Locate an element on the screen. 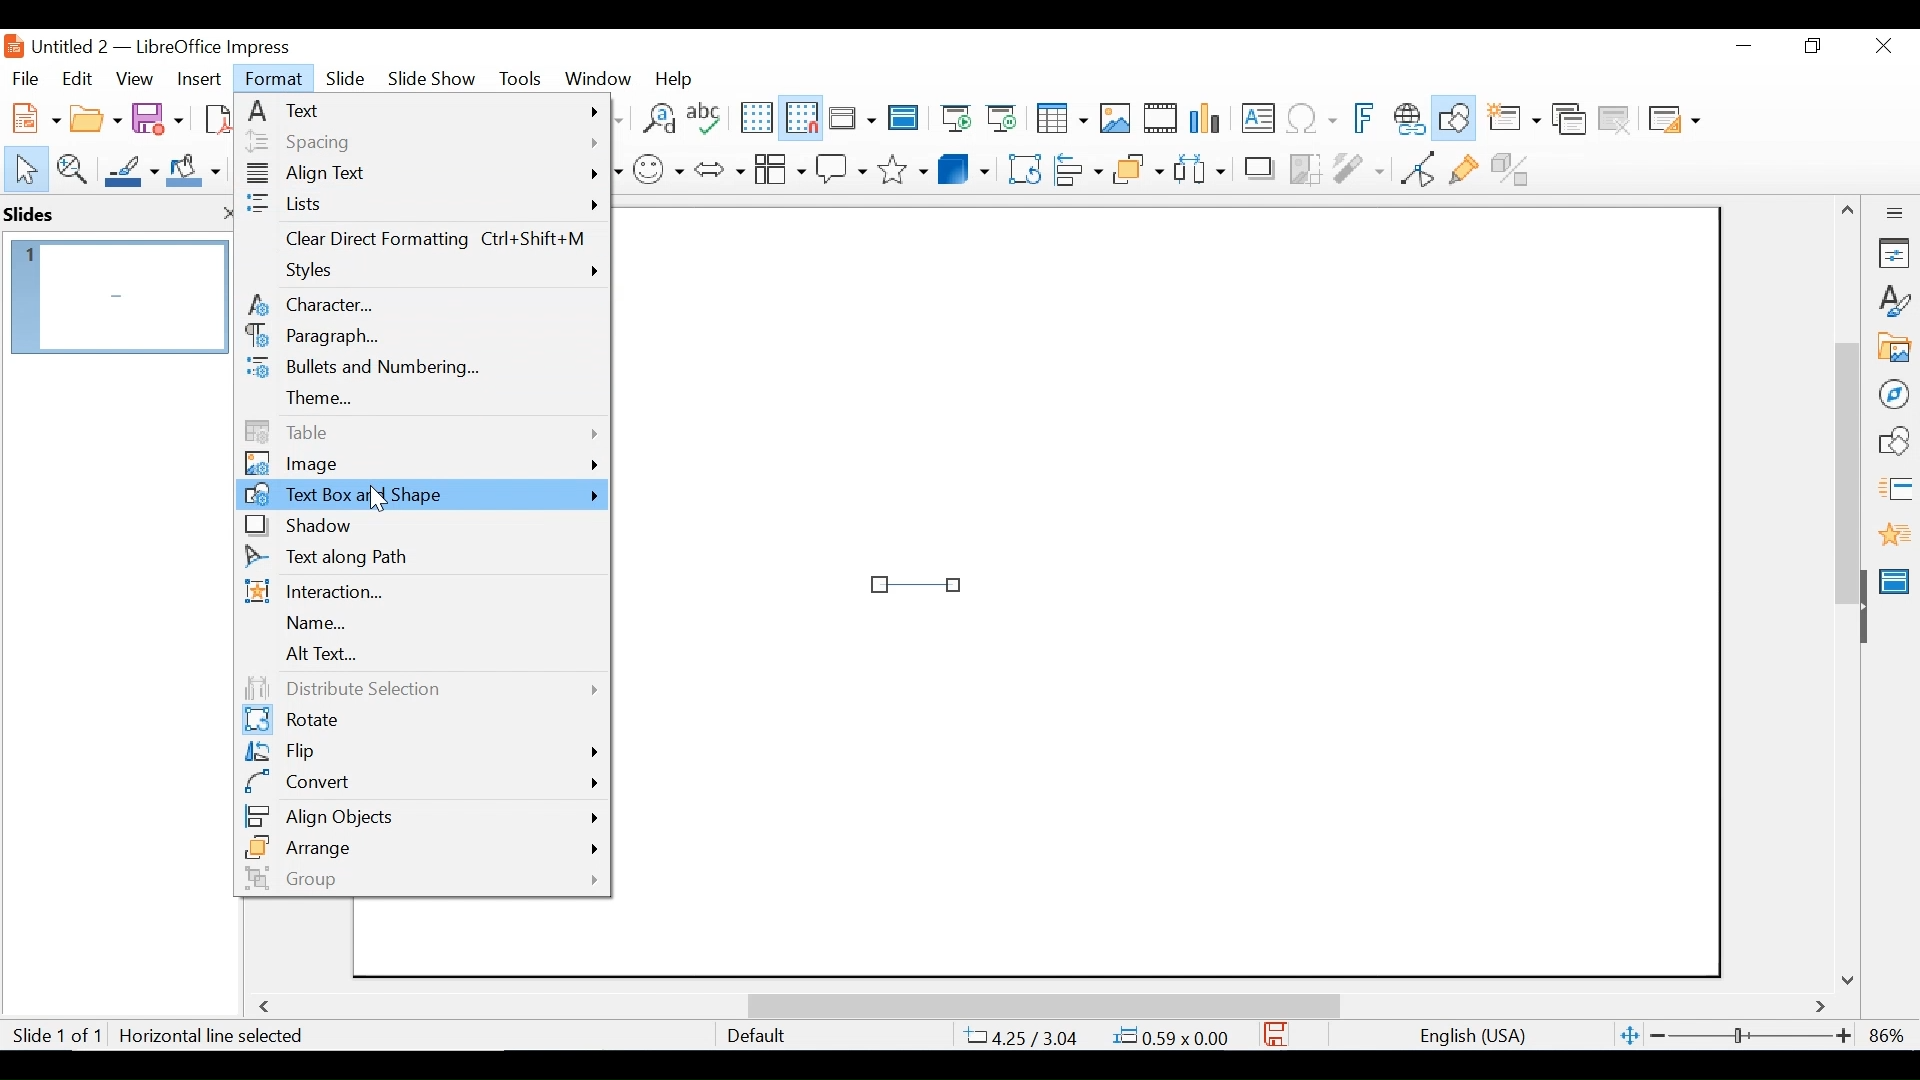 The height and width of the screenshot is (1080, 1920). Hide is located at coordinates (1862, 602).